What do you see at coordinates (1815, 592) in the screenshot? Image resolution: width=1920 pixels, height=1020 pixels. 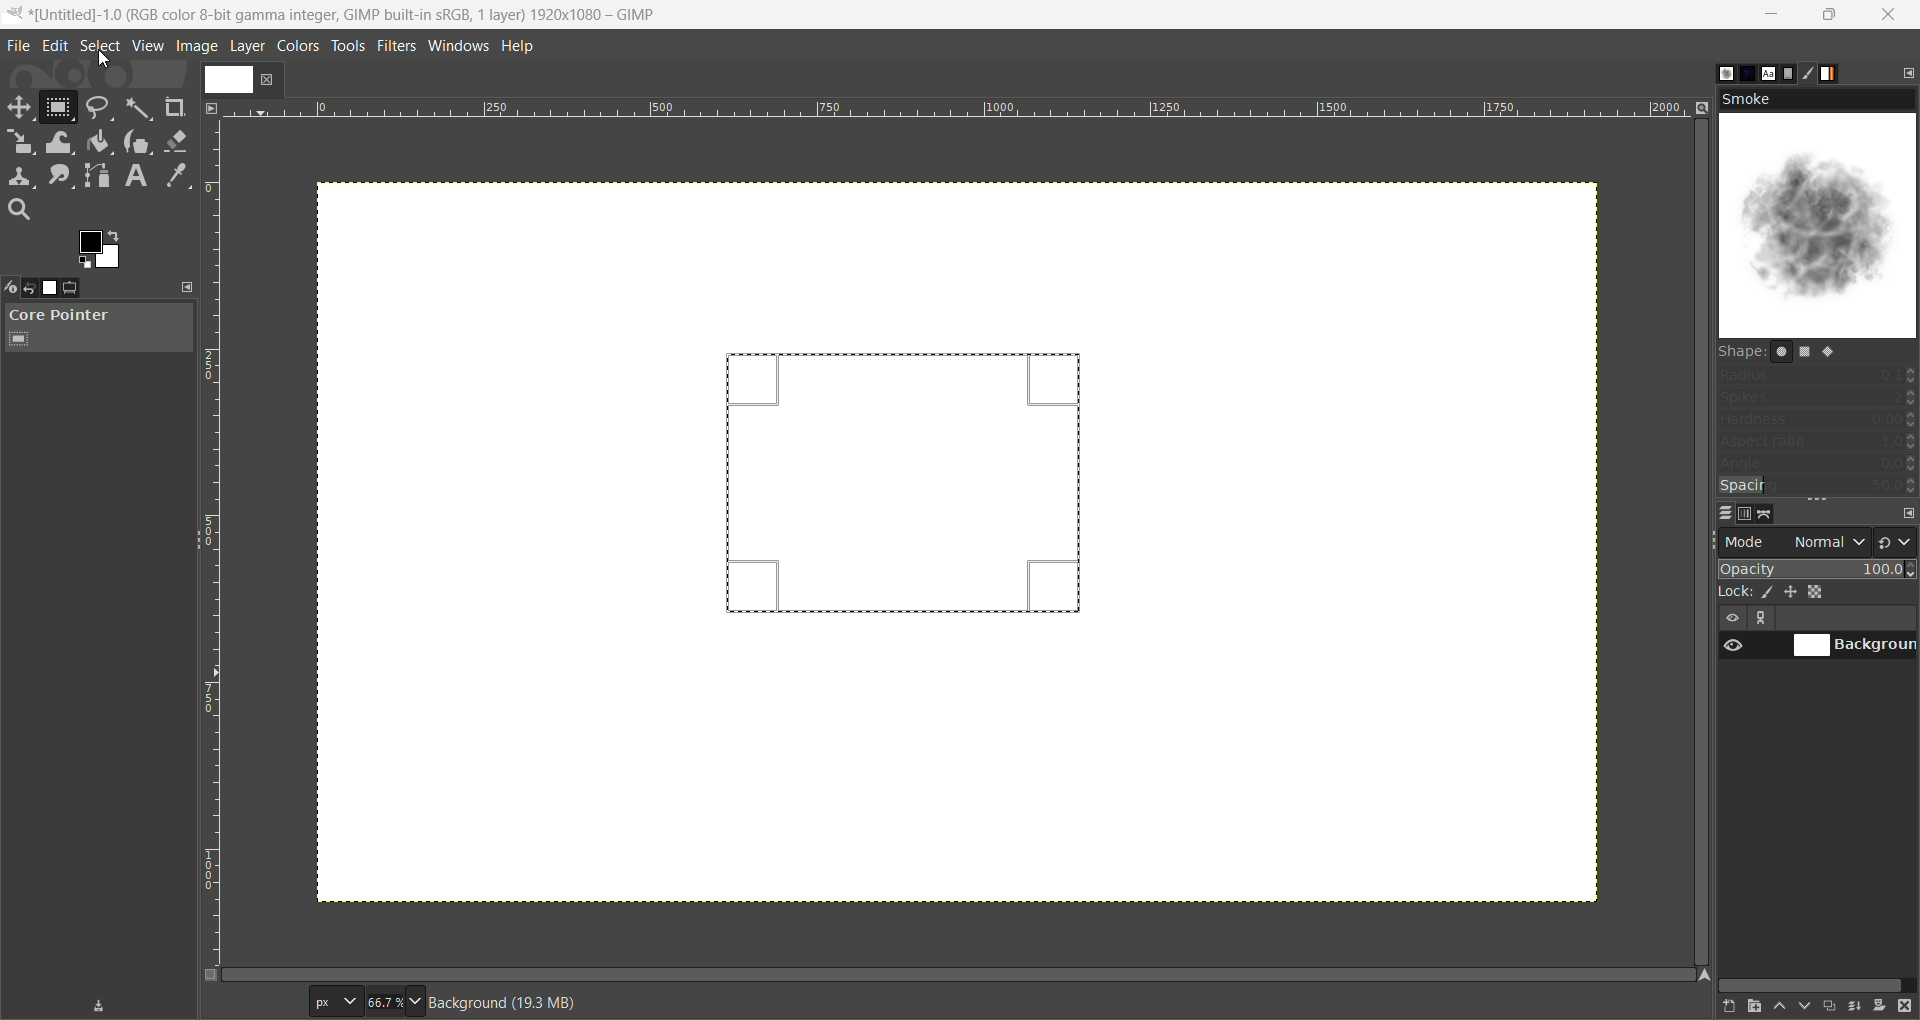 I see `lock alpha channel` at bounding box center [1815, 592].